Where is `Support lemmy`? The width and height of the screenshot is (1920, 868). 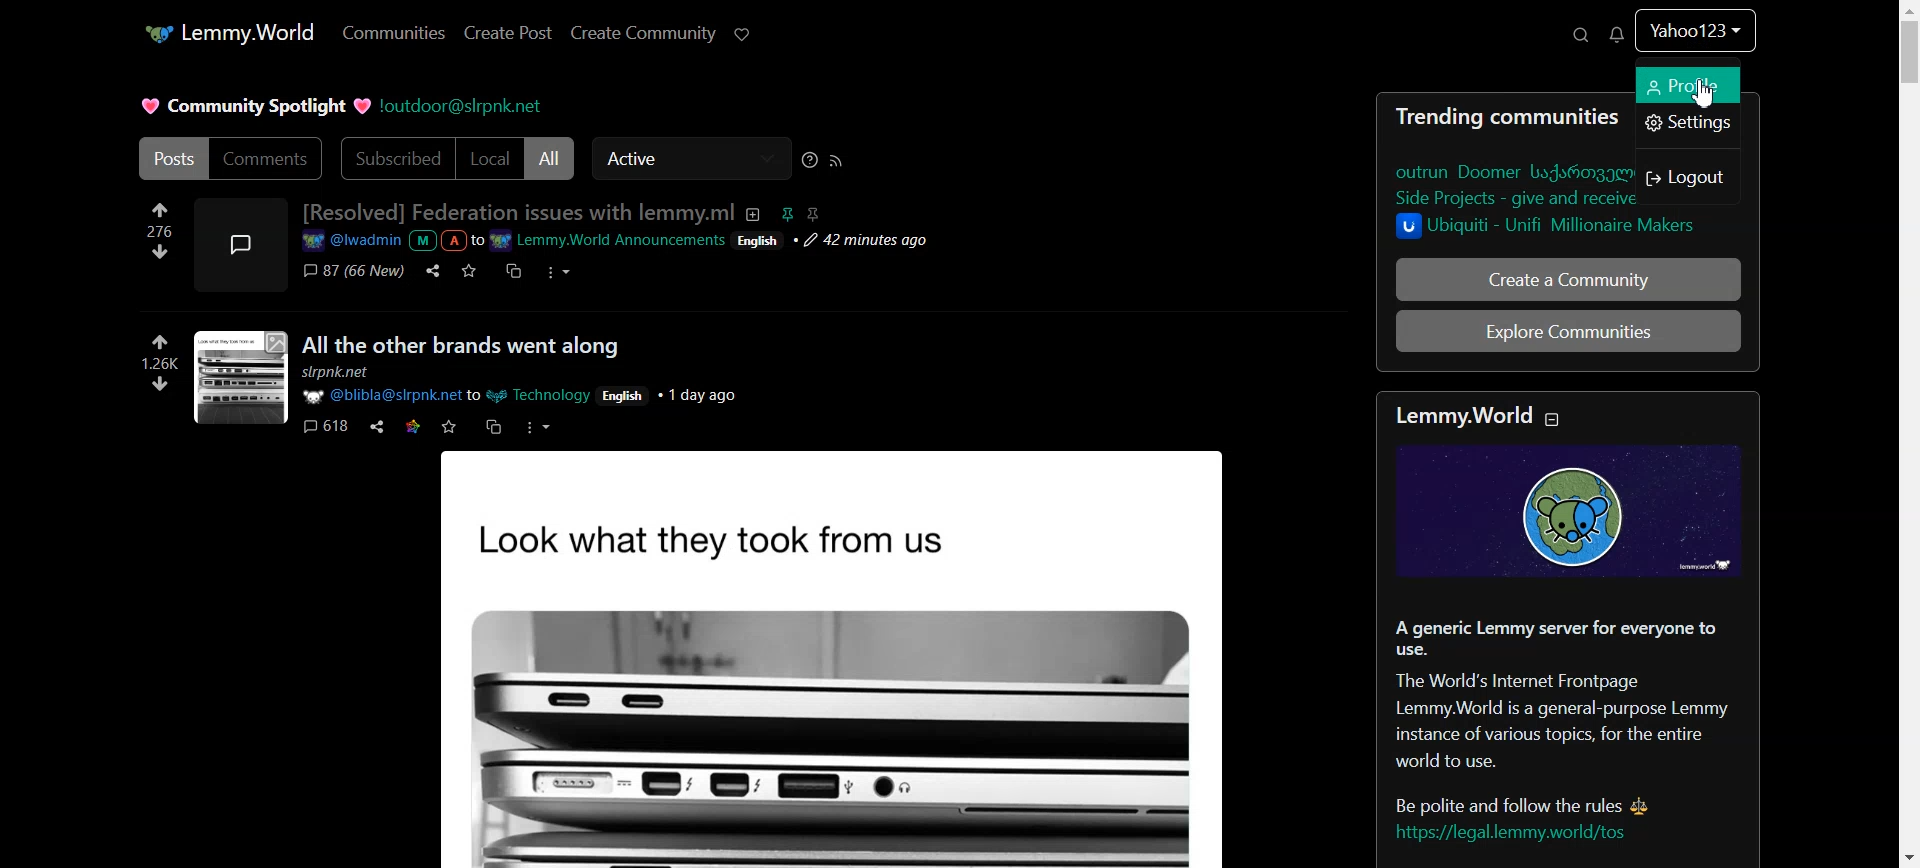 Support lemmy is located at coordinates (742, 33).